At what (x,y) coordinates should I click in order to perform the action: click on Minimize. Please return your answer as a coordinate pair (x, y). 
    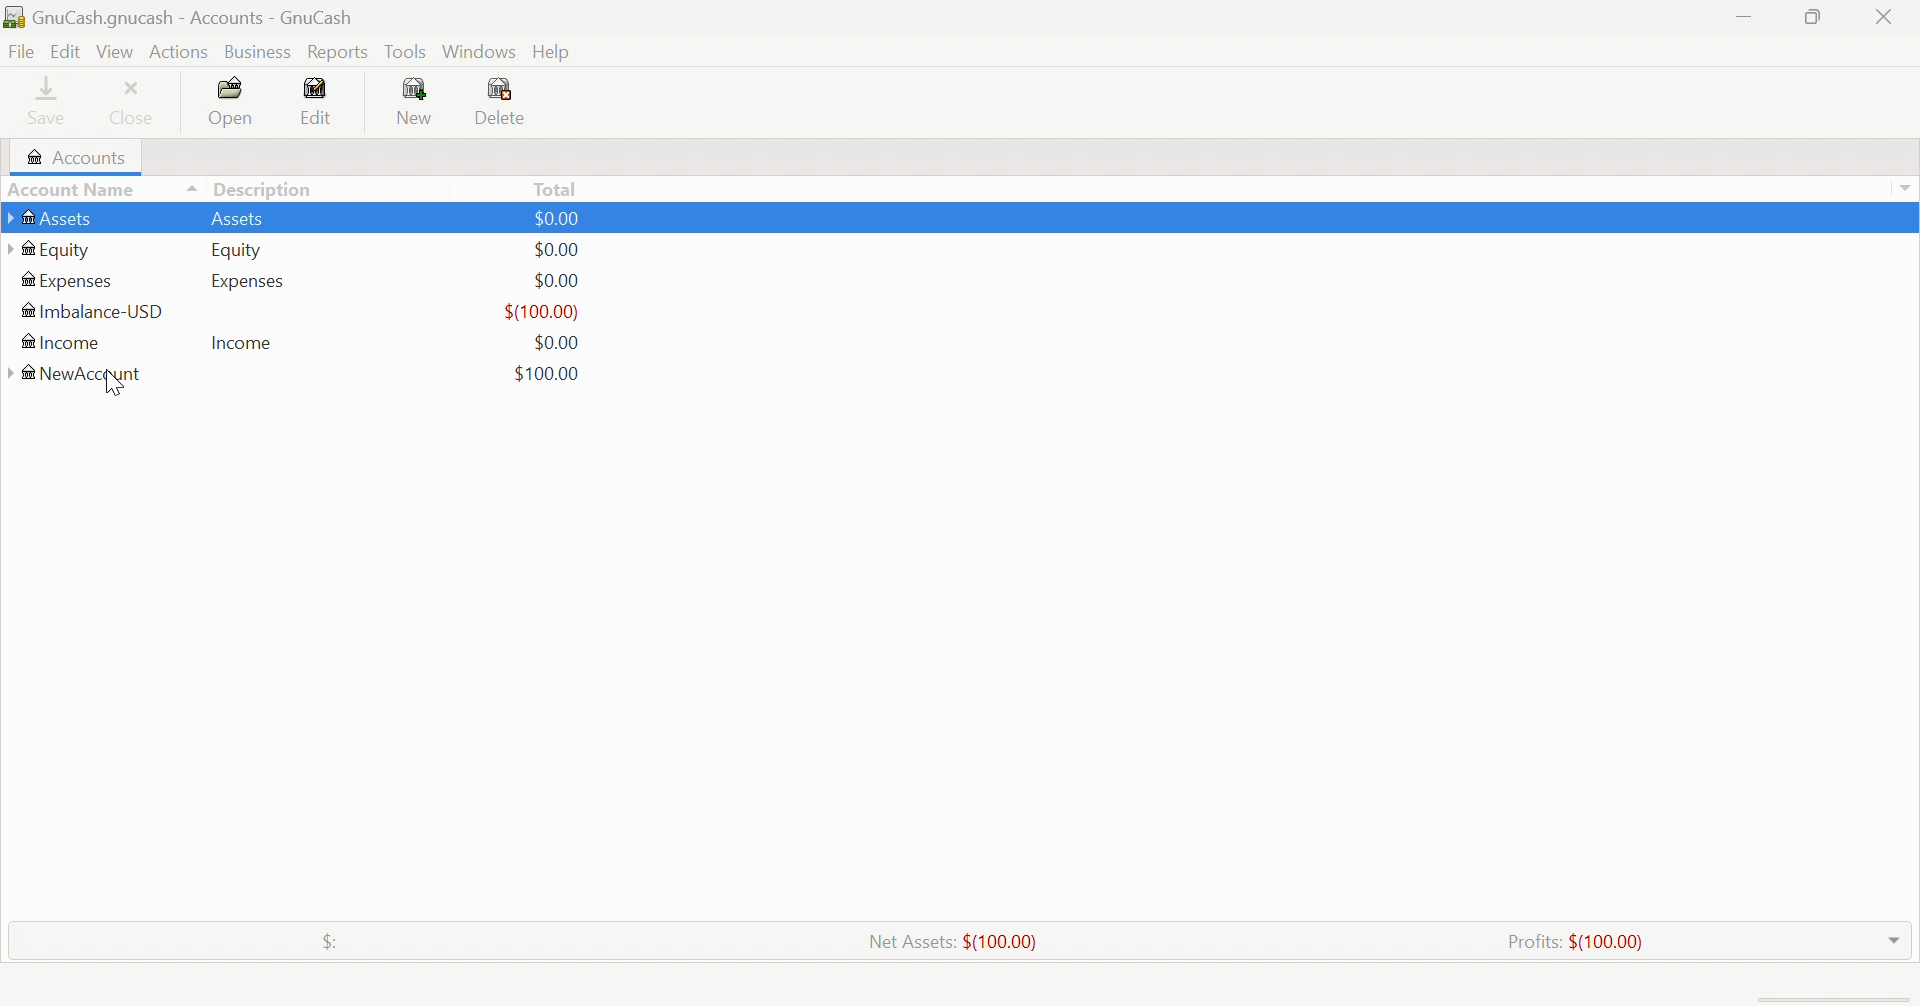
    Looking at the image, I should click on (1743, 17).